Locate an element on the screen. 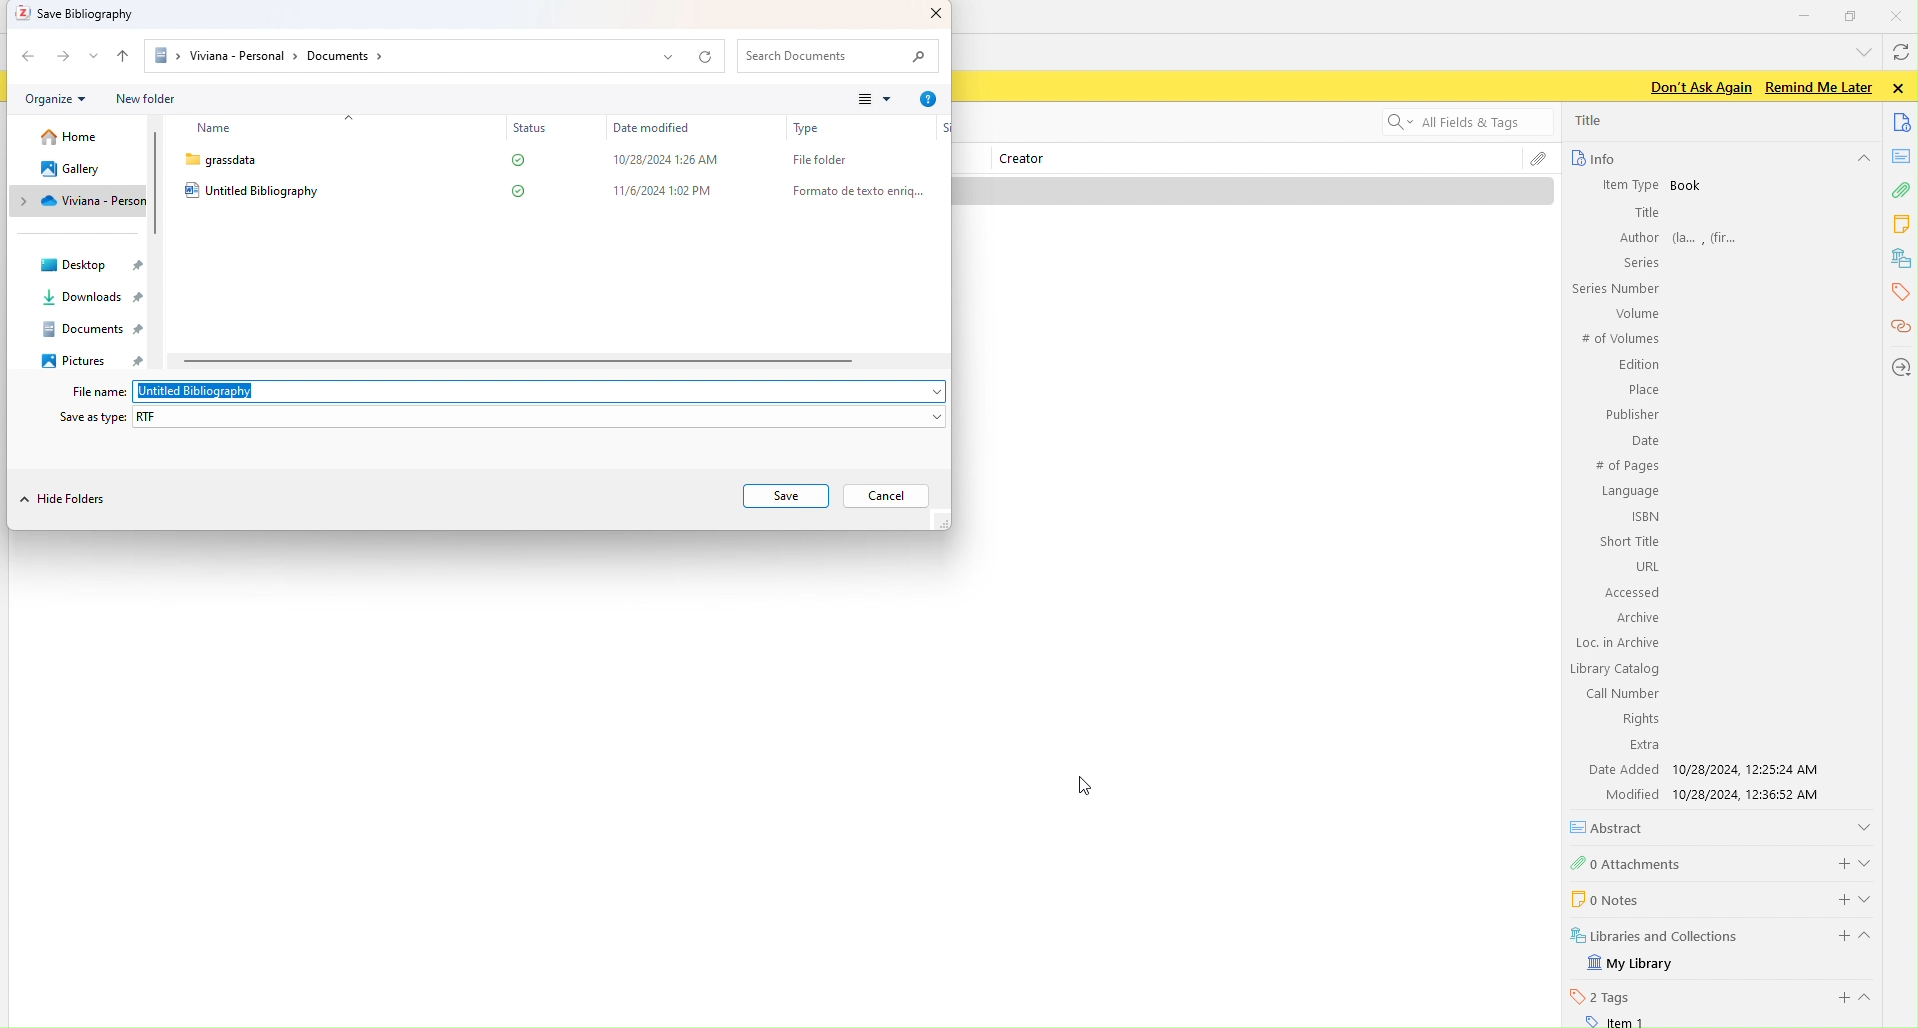 The height and width of the screenshot is (1028, 1918). File folder is located at coordinates (812, 158).